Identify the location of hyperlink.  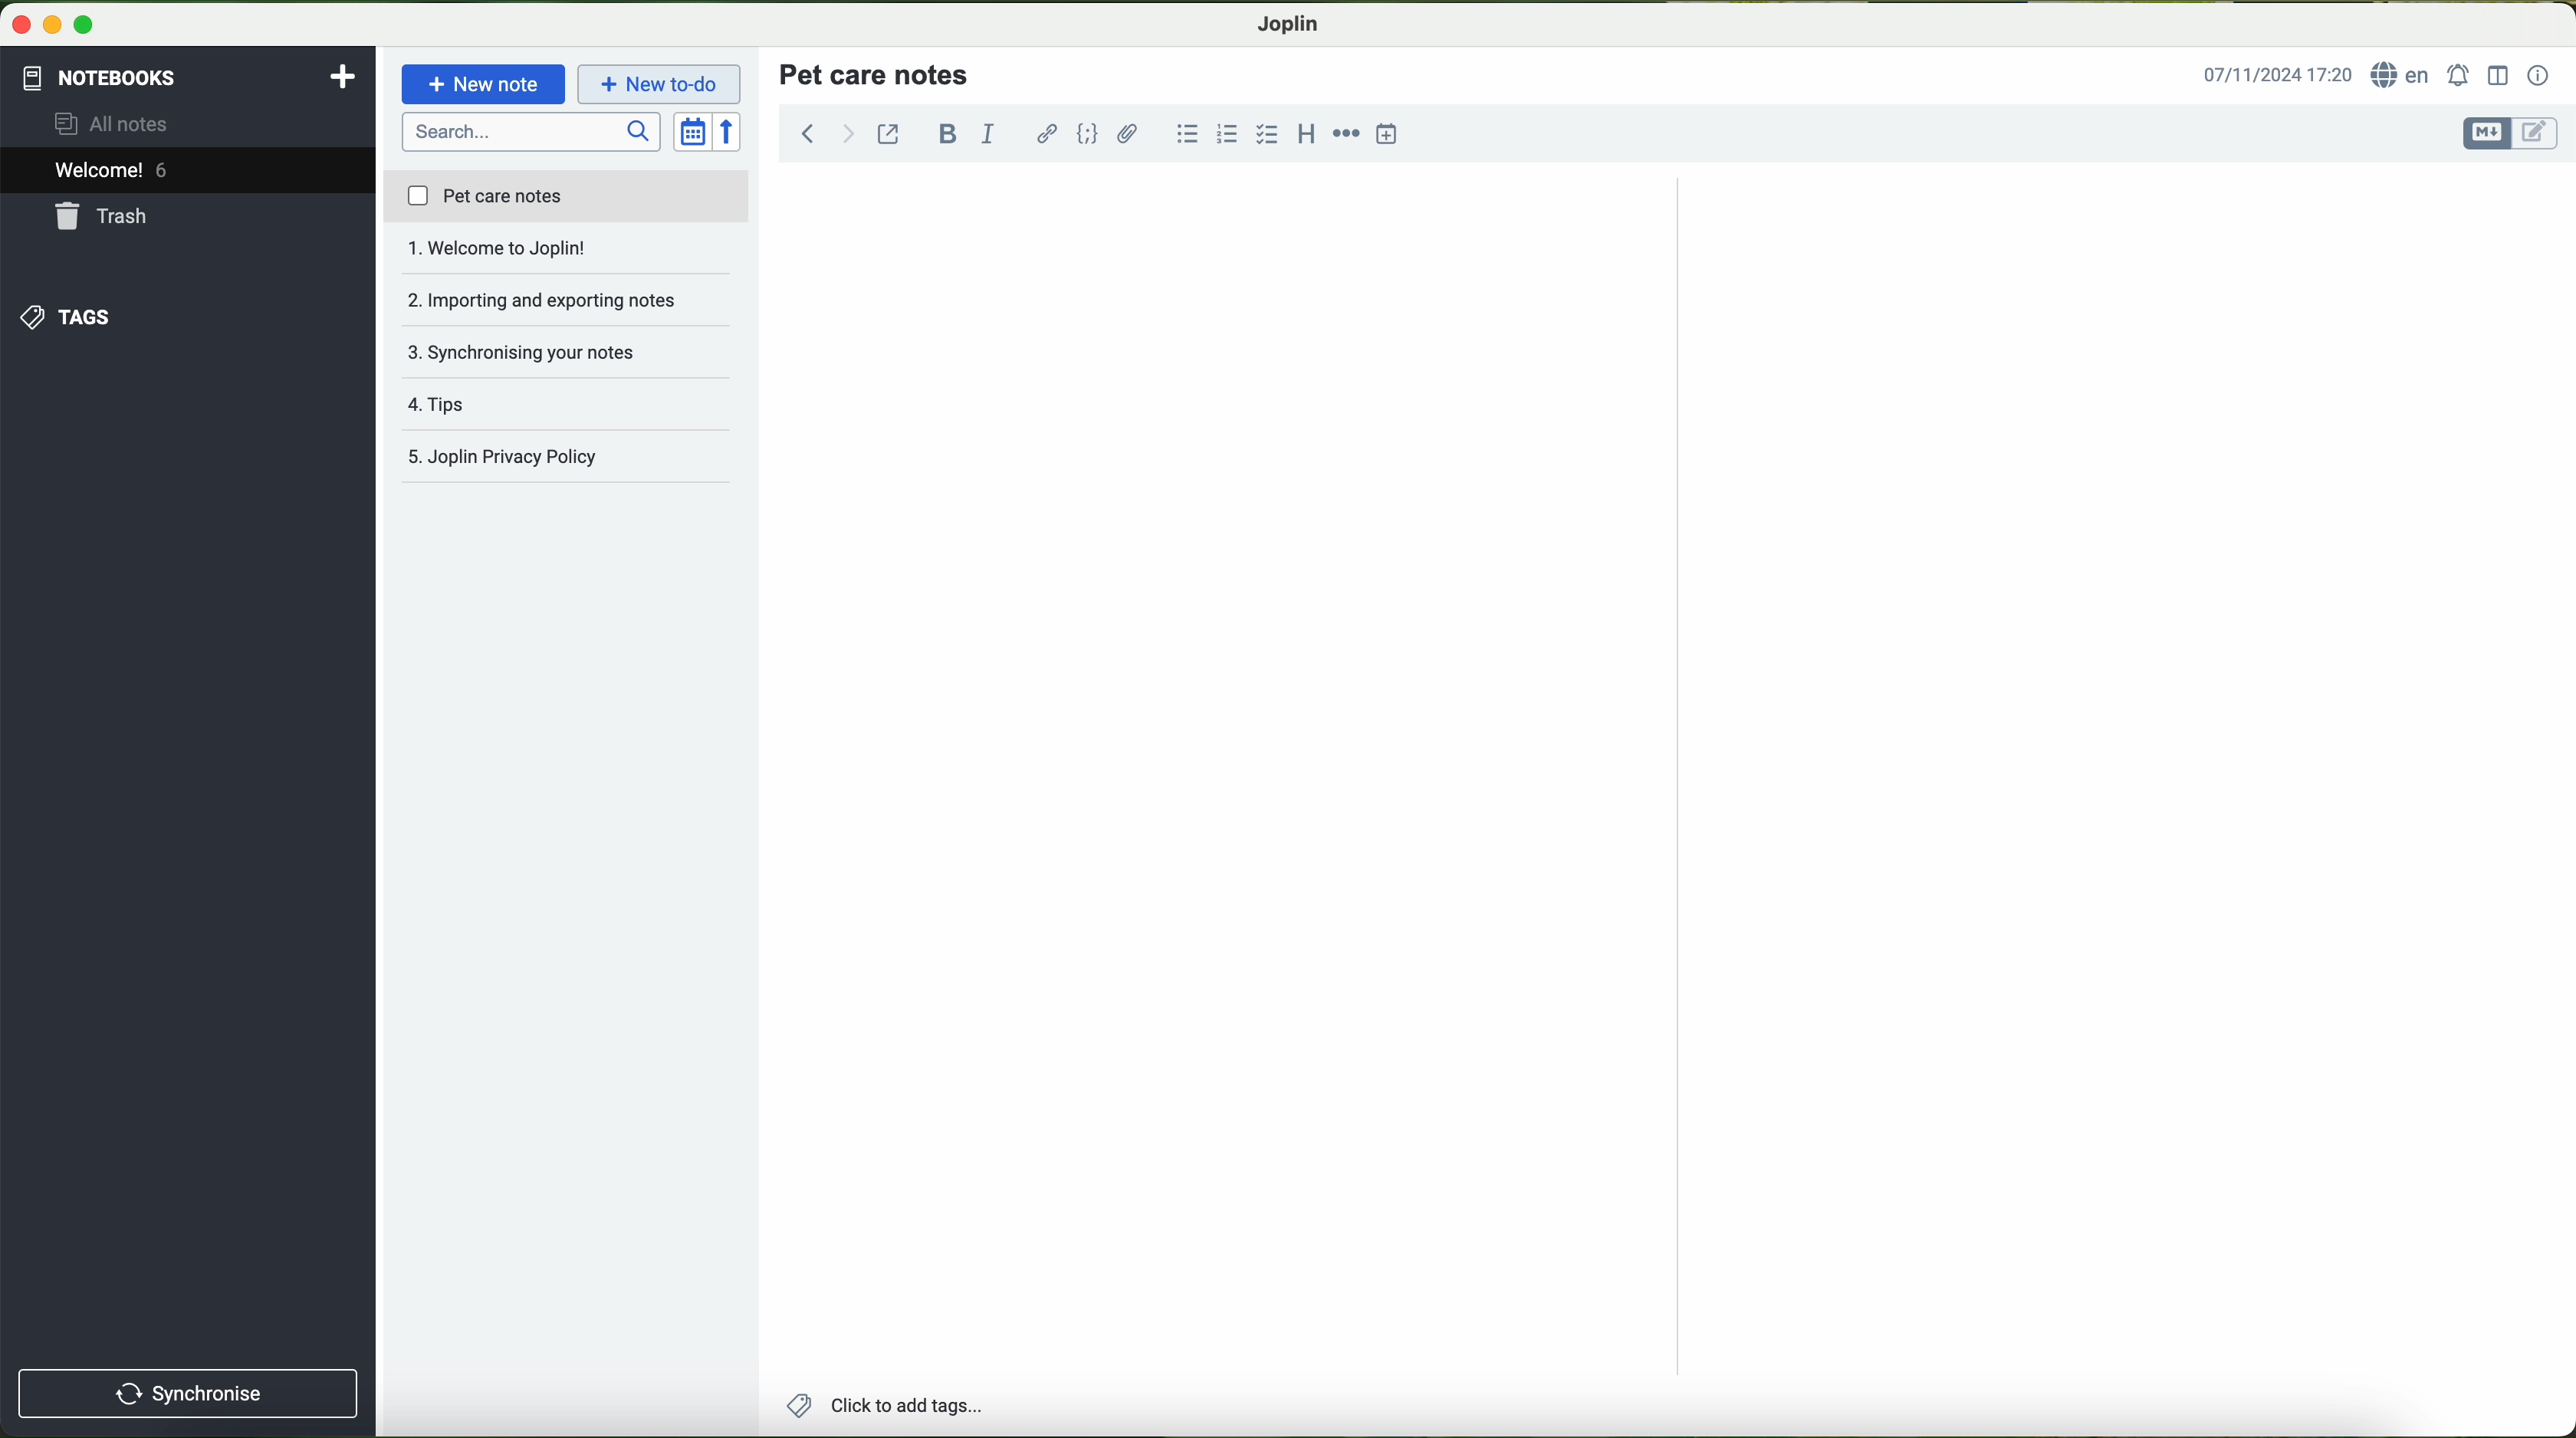
(1049, 136).